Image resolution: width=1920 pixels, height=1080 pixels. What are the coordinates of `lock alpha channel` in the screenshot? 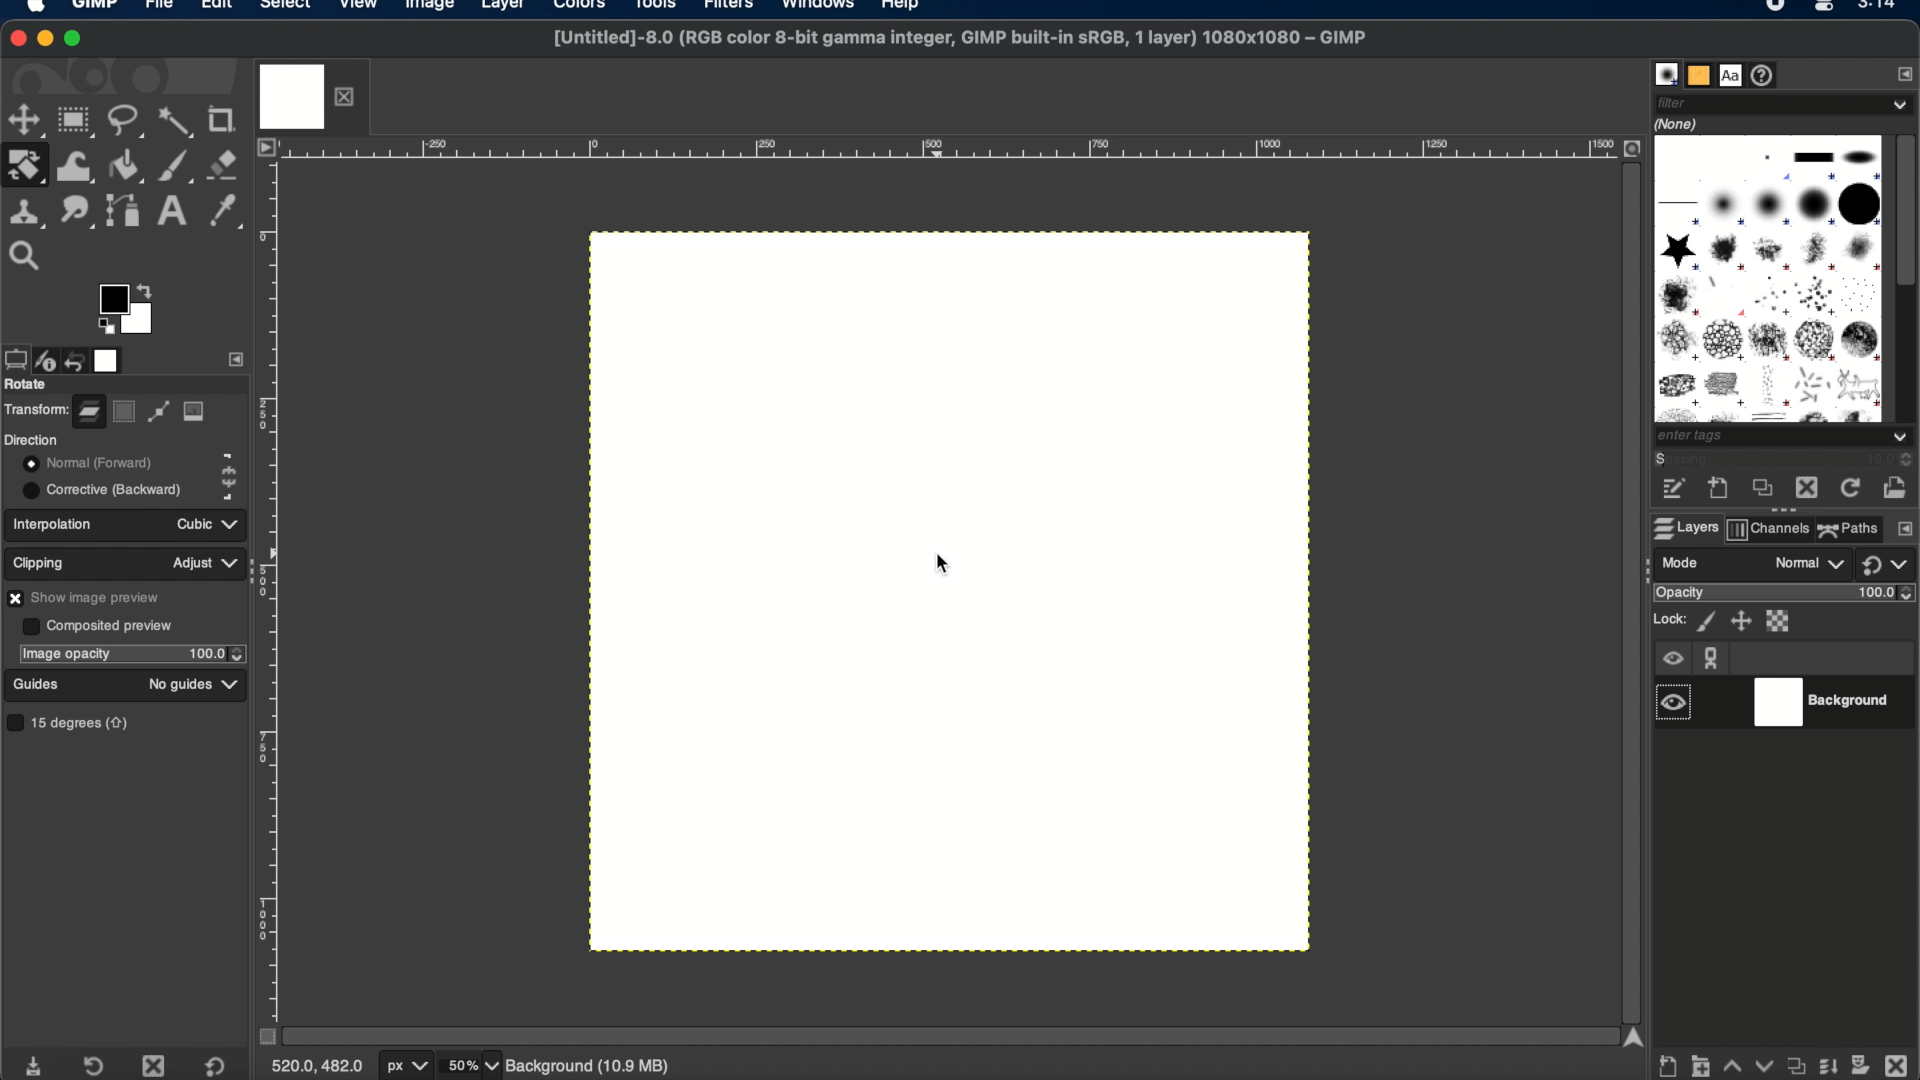 It's located at (1781, 621).